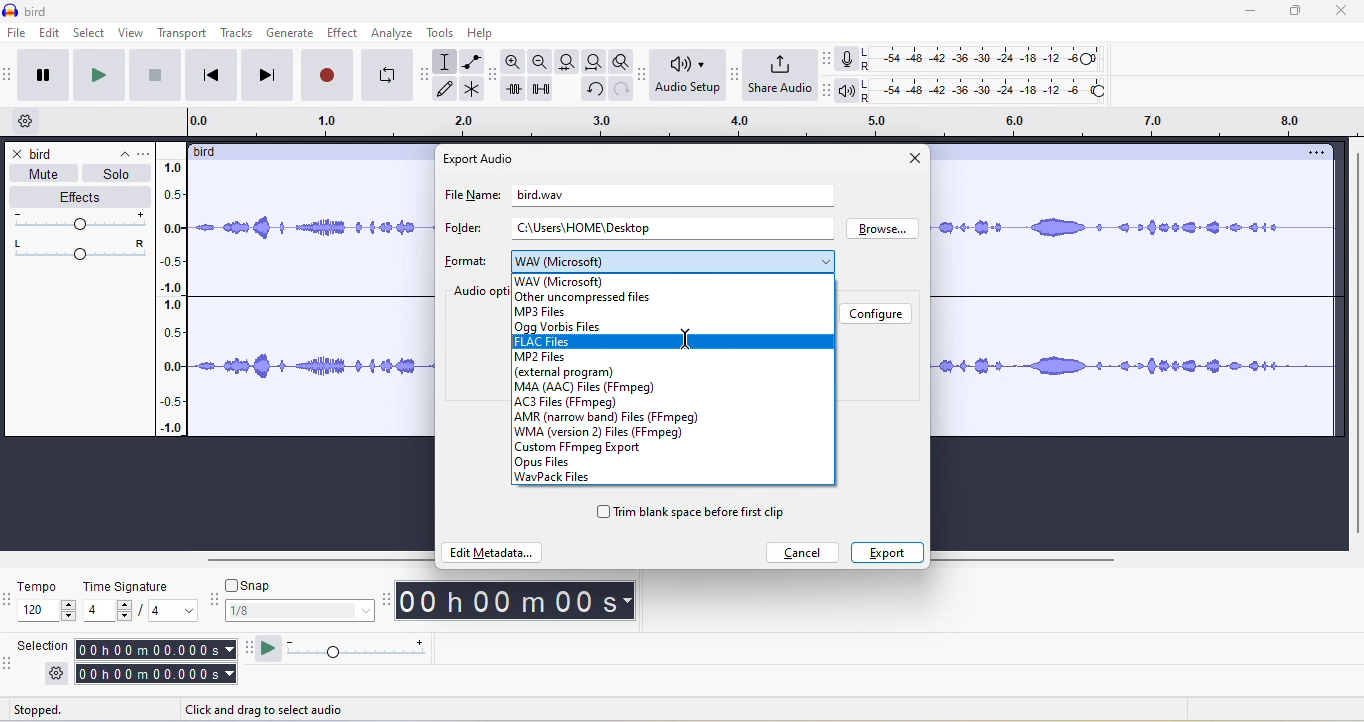 This screenshot has height=722, width=1364. Describe the element at coordinates (39, 174) in the screenshot. I see `mute` at that location.